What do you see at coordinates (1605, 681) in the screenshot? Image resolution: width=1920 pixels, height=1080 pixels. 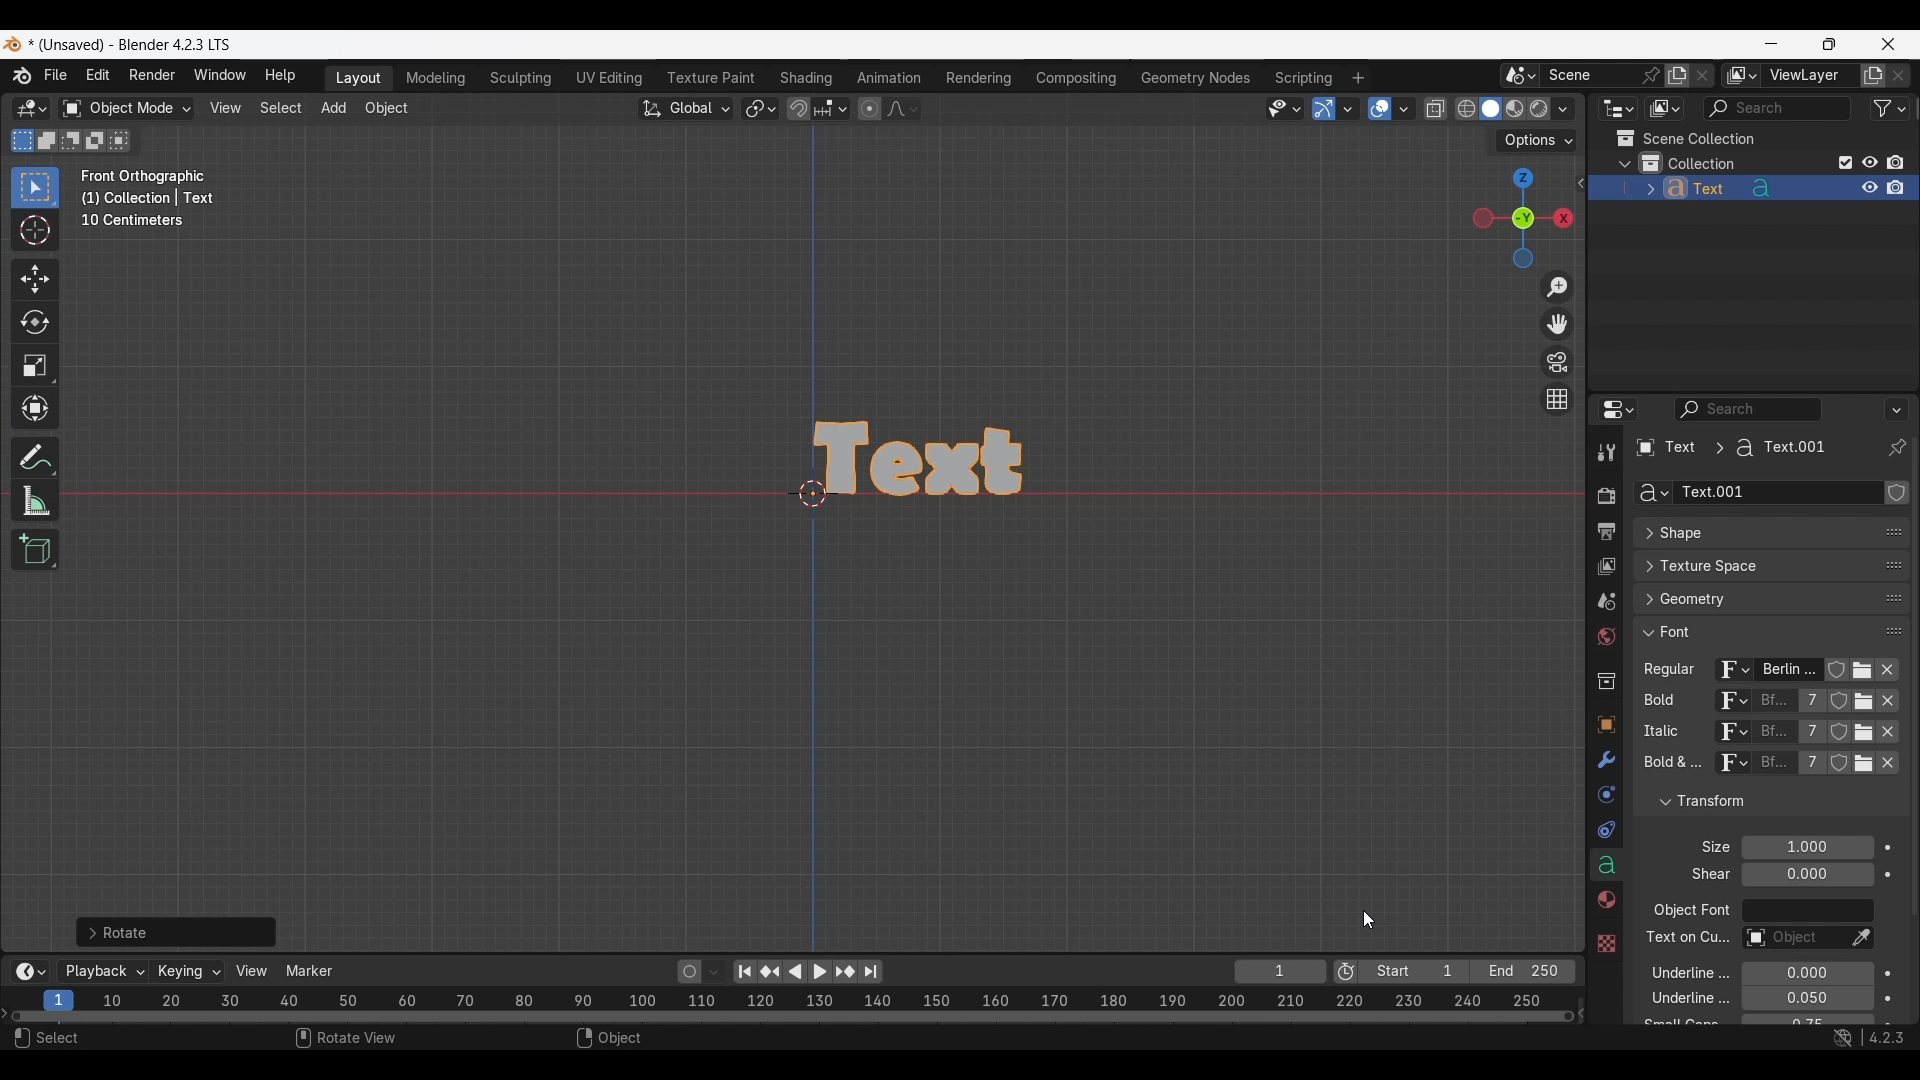 I see `Collection` at bounding box center [1605, 681].